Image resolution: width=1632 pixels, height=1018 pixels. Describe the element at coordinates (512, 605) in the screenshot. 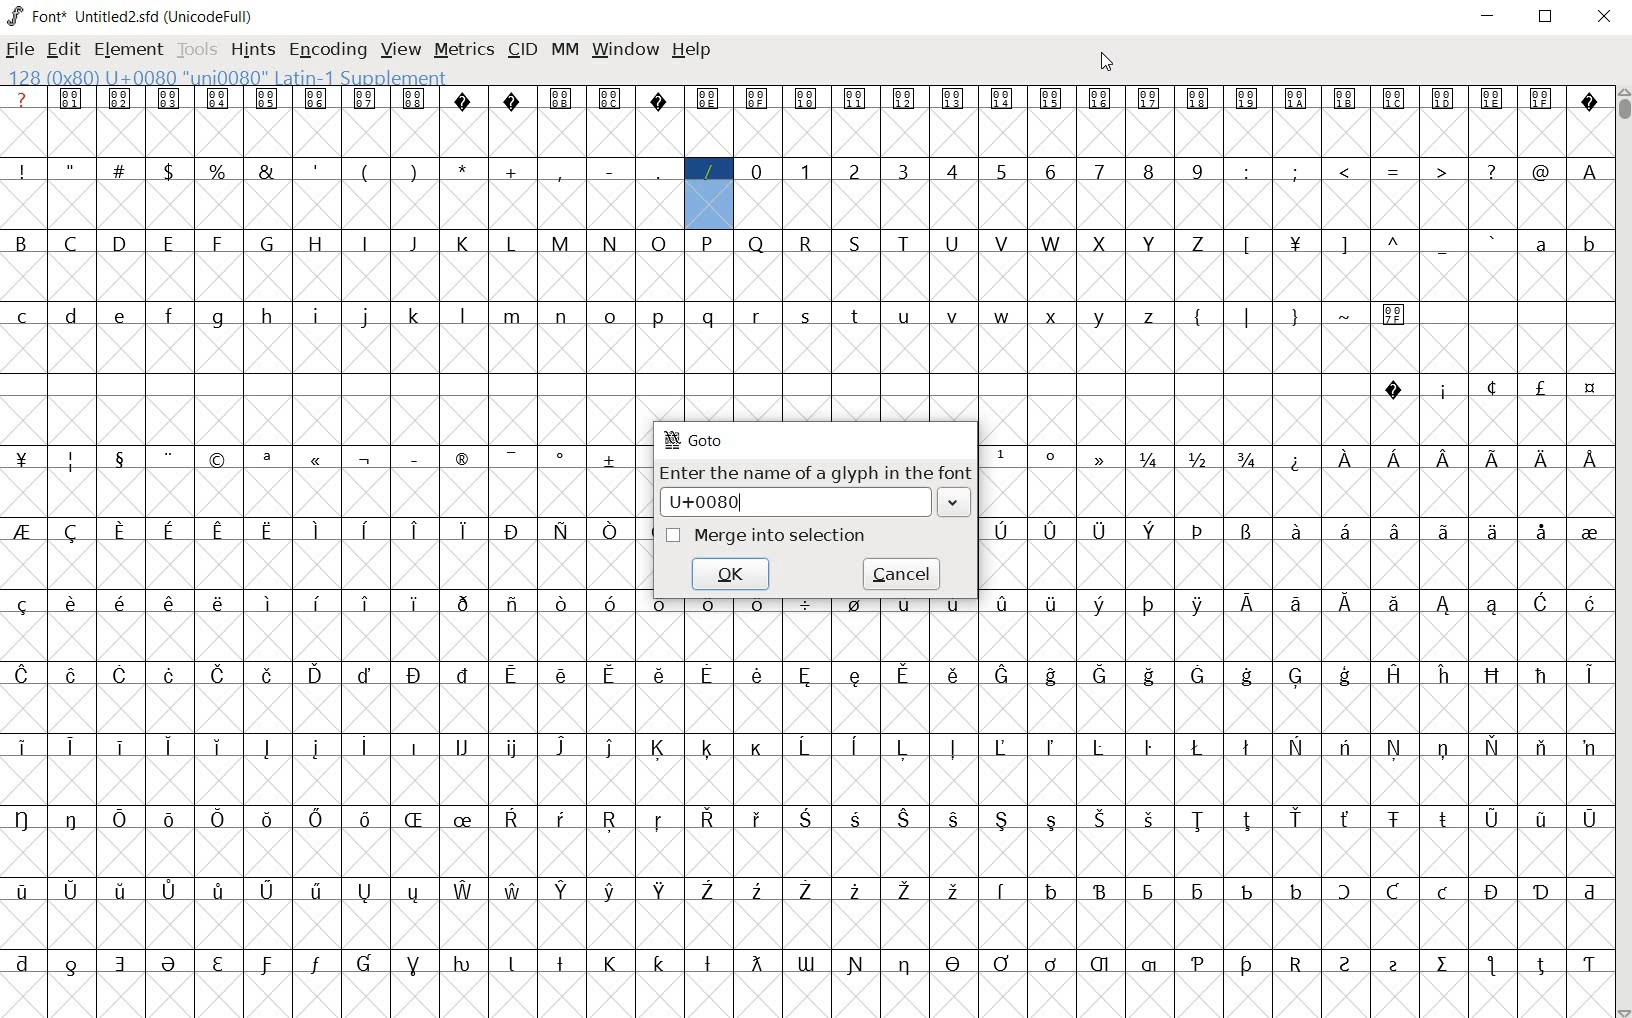

I see `glyph` at that location.